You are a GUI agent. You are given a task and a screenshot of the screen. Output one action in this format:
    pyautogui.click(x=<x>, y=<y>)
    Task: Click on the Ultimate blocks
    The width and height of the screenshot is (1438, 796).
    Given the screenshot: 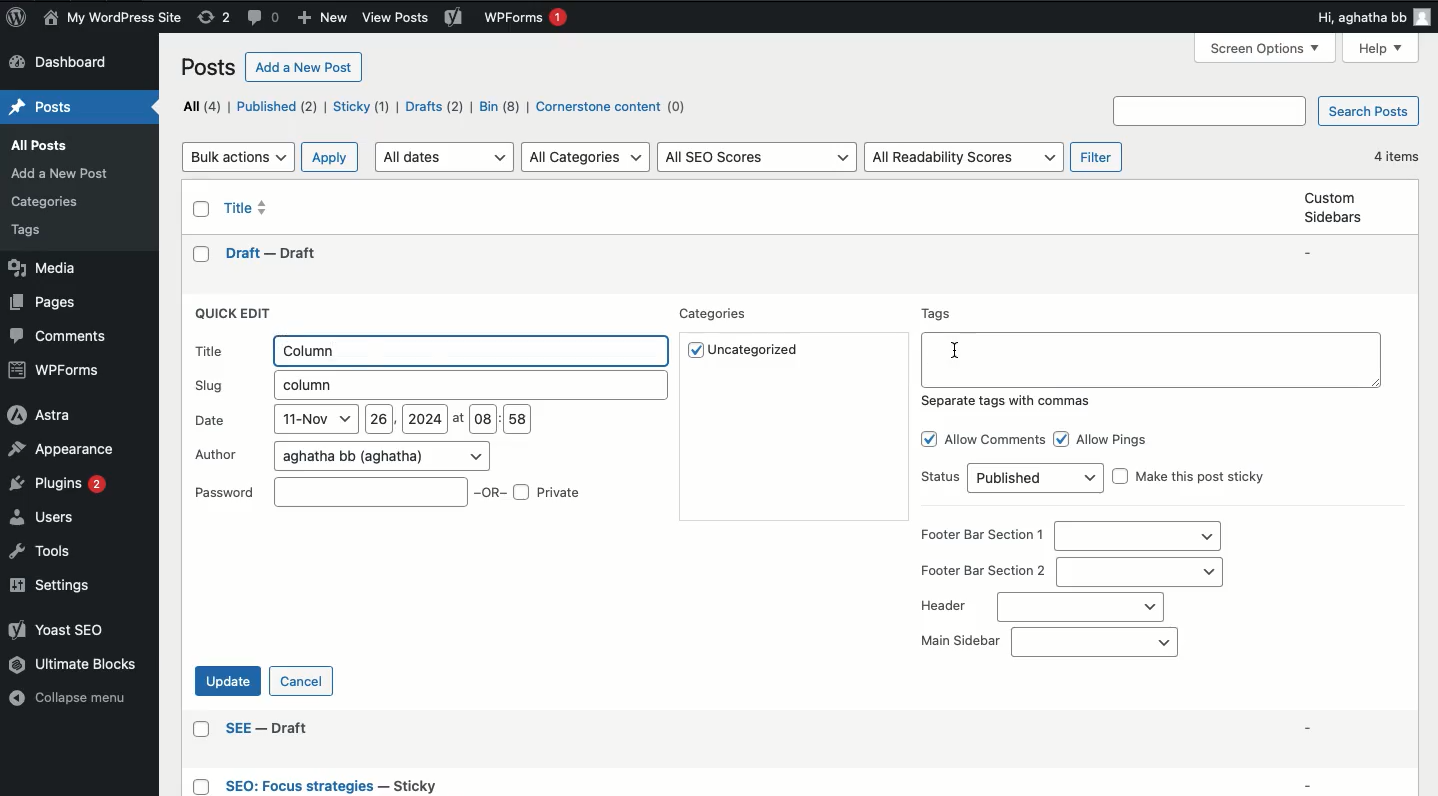 What is the action you would take?
    pyautogui.click(x=71, y=668)
    